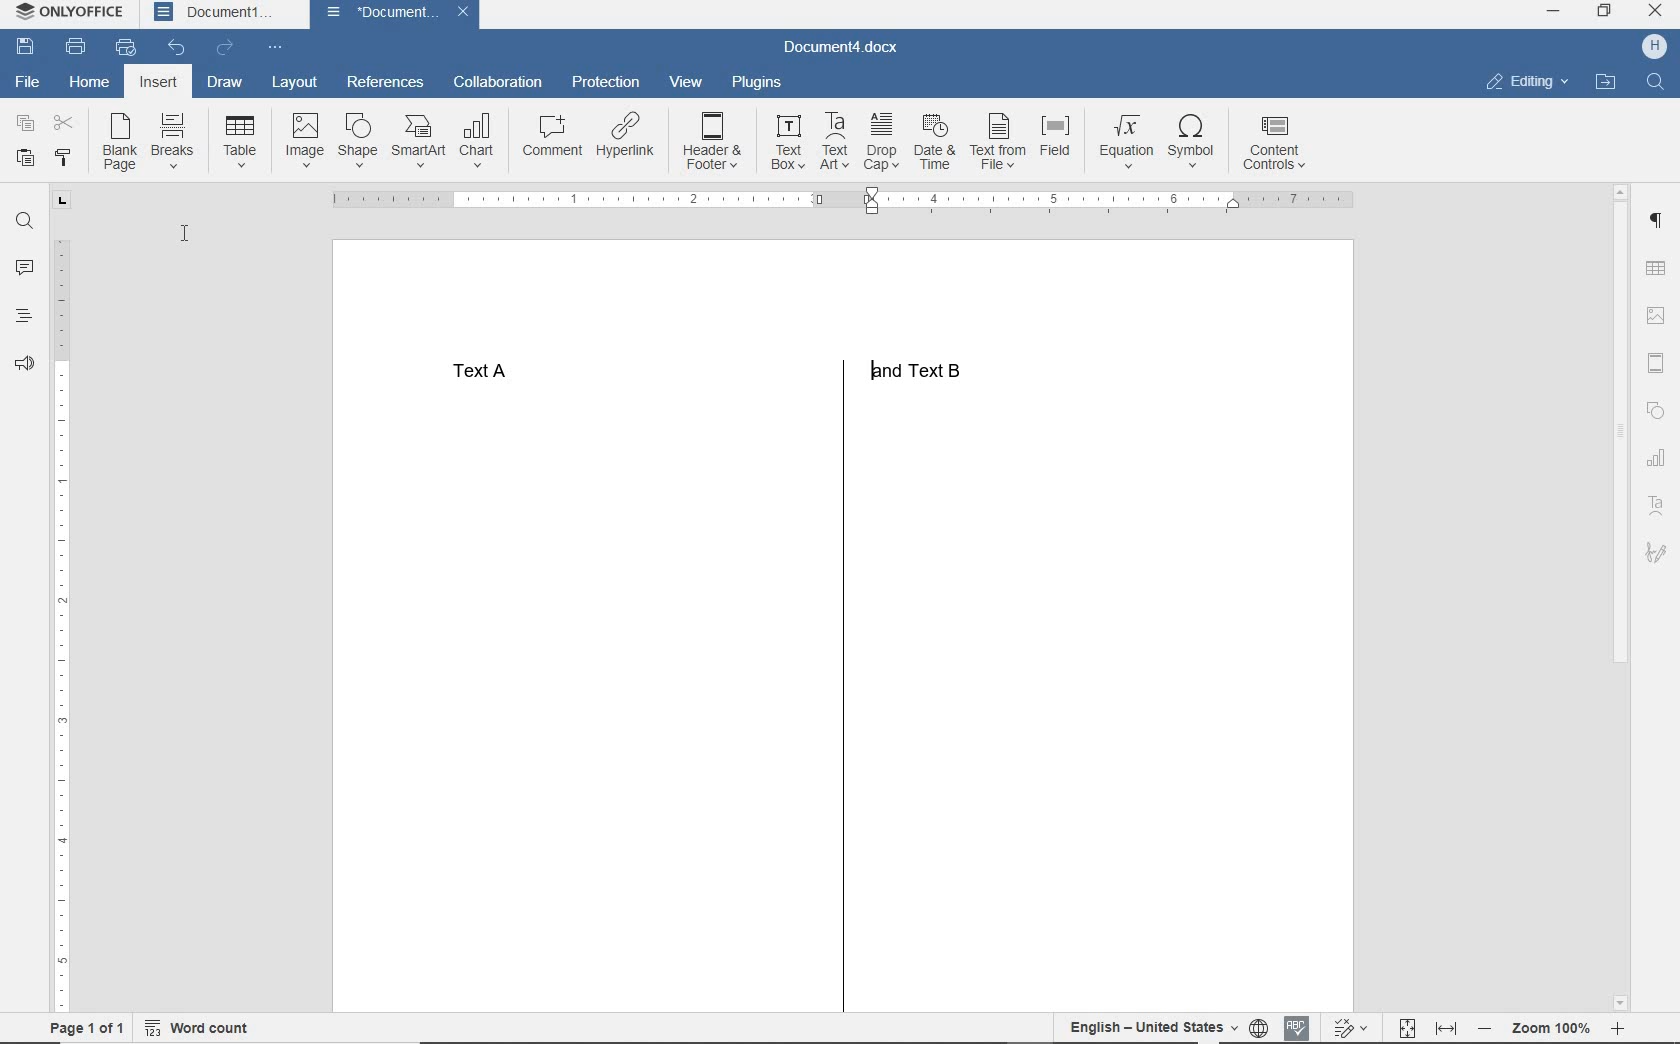 The width and height of the screenshot is (1680, 1044). What do you see at coordinates (626, 136) in the screenshot?
I see `HYPERLINK` at bounding box center [626, 136].